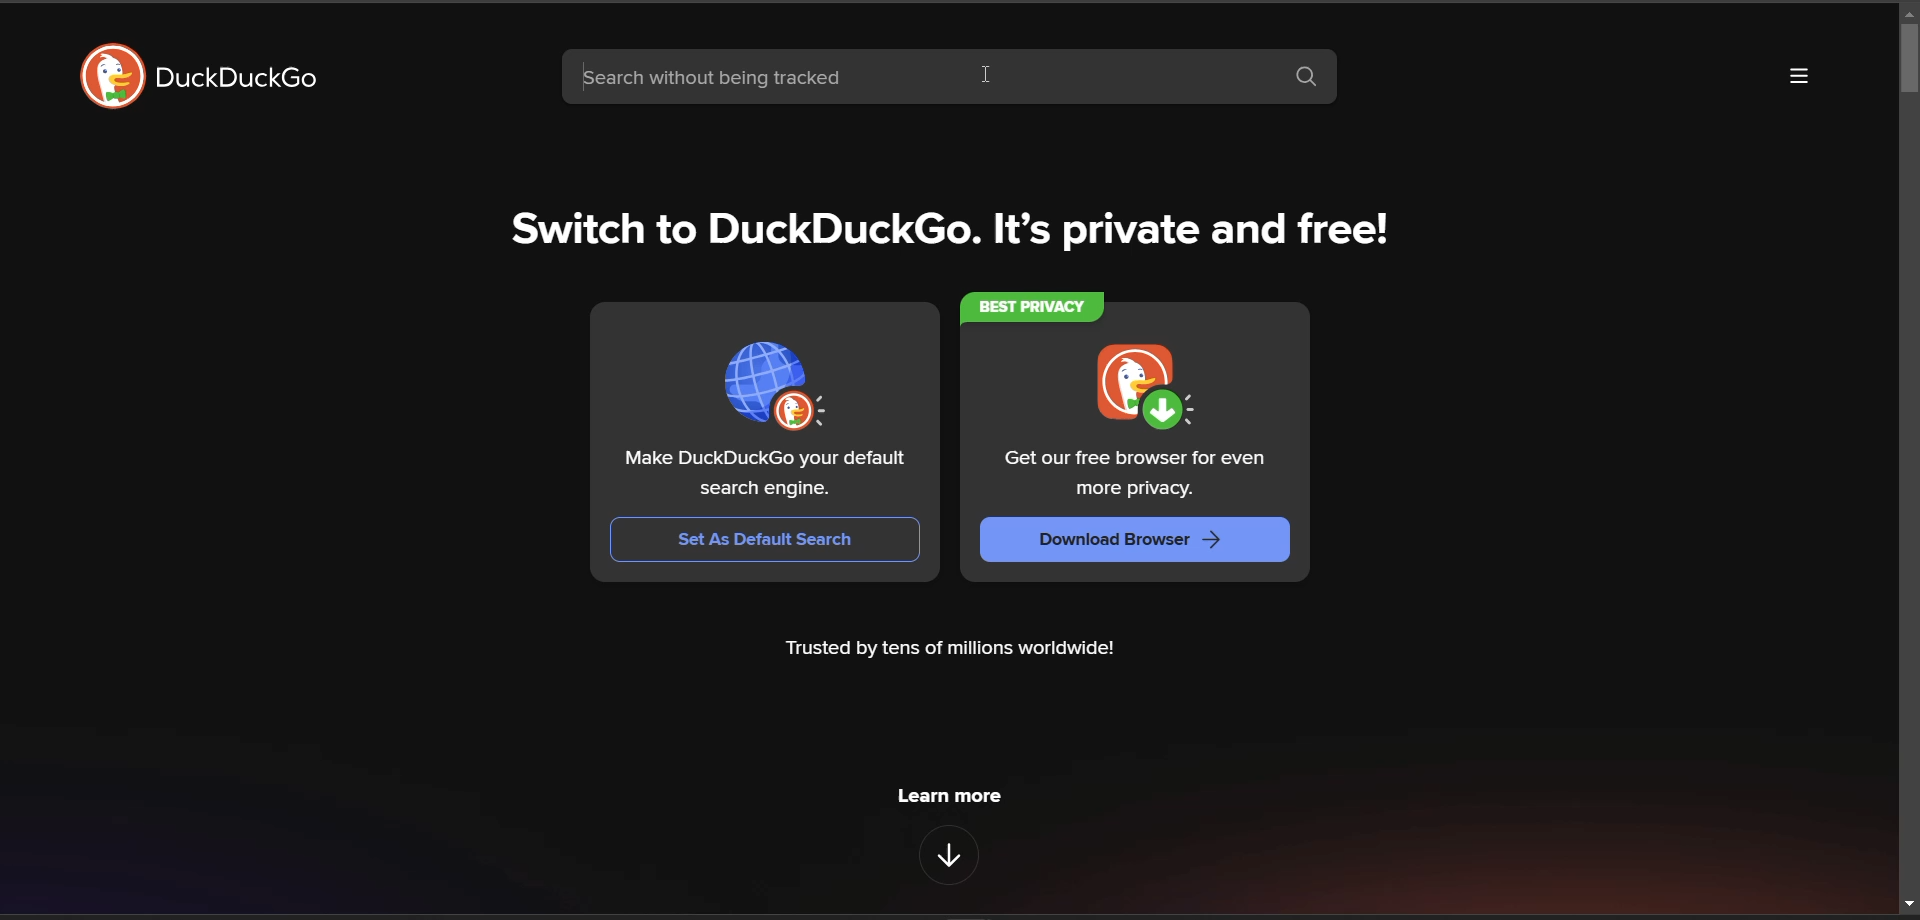 The image size is (1920, 920). I want to click on download browser, so click(1136, 540).